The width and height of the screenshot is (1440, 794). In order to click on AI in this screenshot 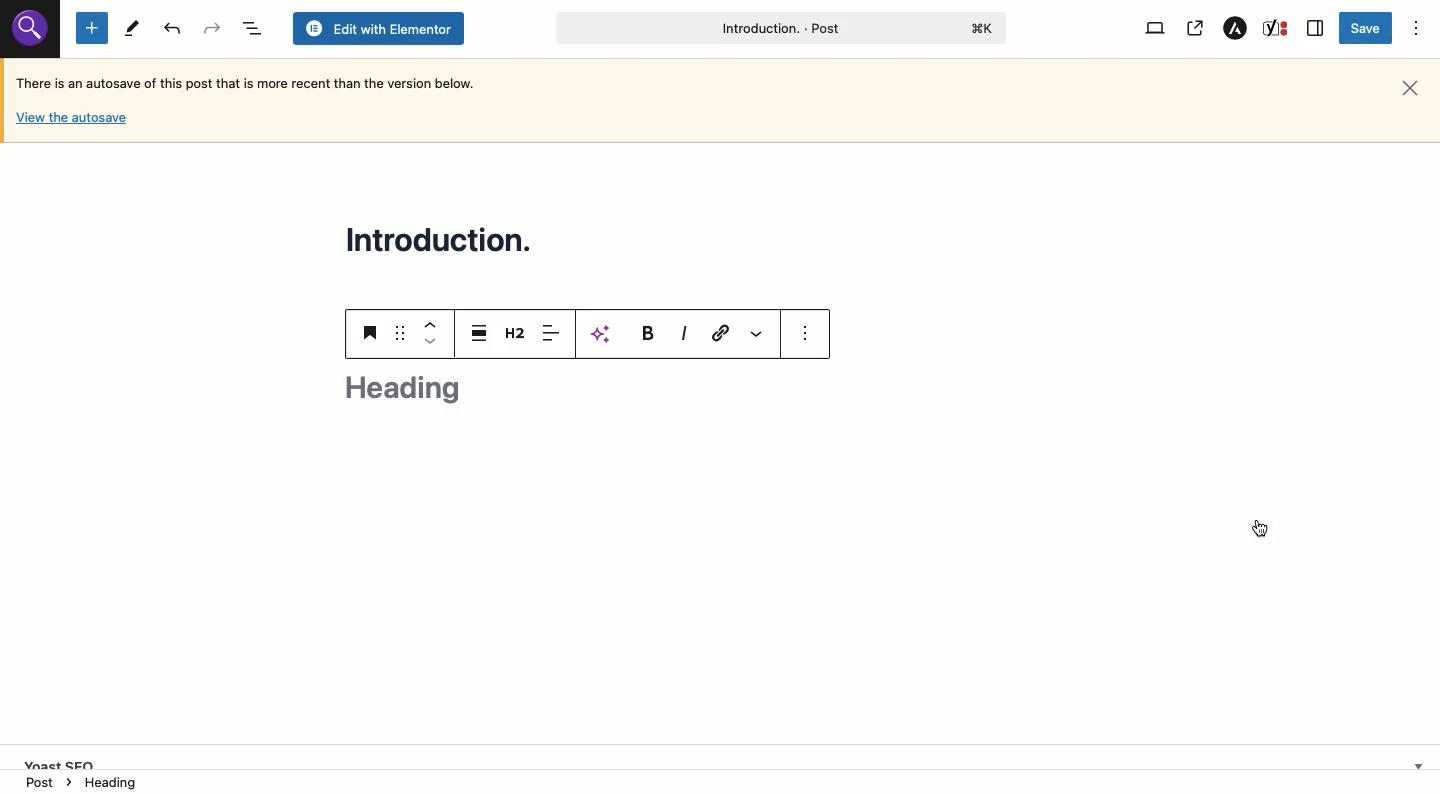, I will do `click(604, 334)`.